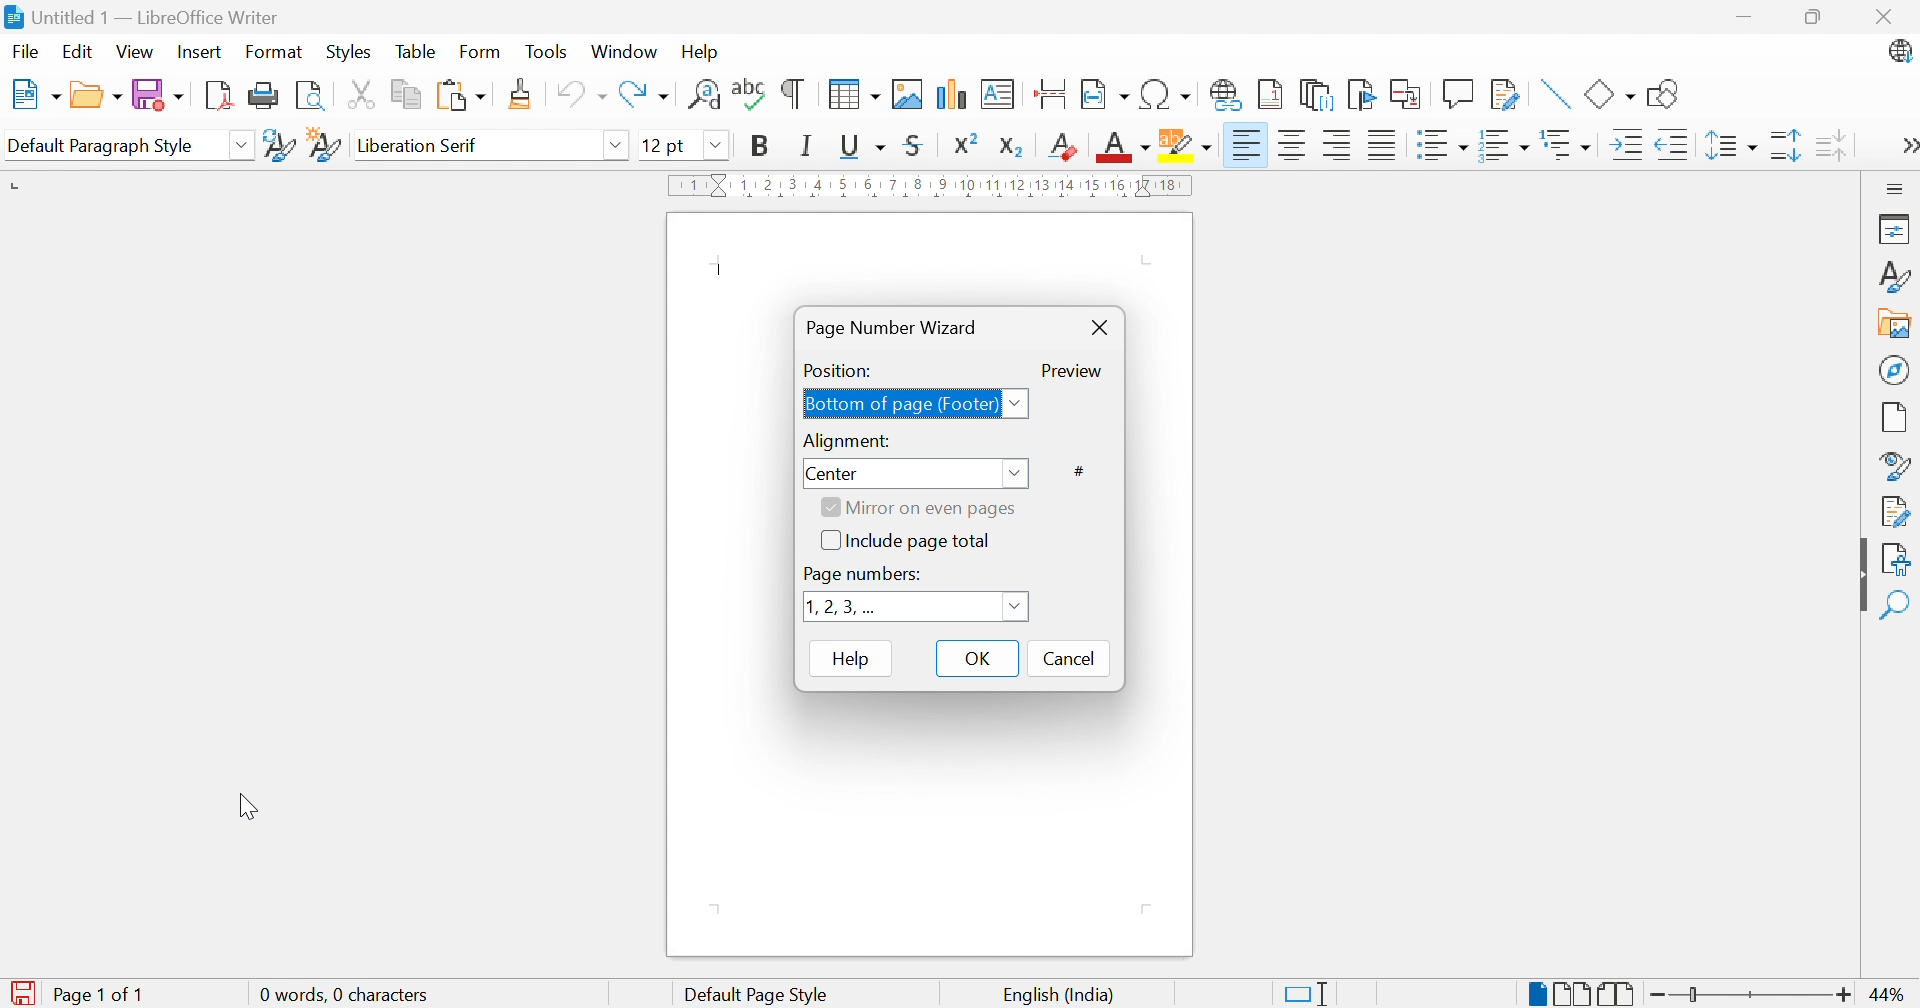 This screenshot has width=1920, height=1008. Describe the element at coordinates (222, 98) in the screenshot. I see `Export directly as PDF` at that location.